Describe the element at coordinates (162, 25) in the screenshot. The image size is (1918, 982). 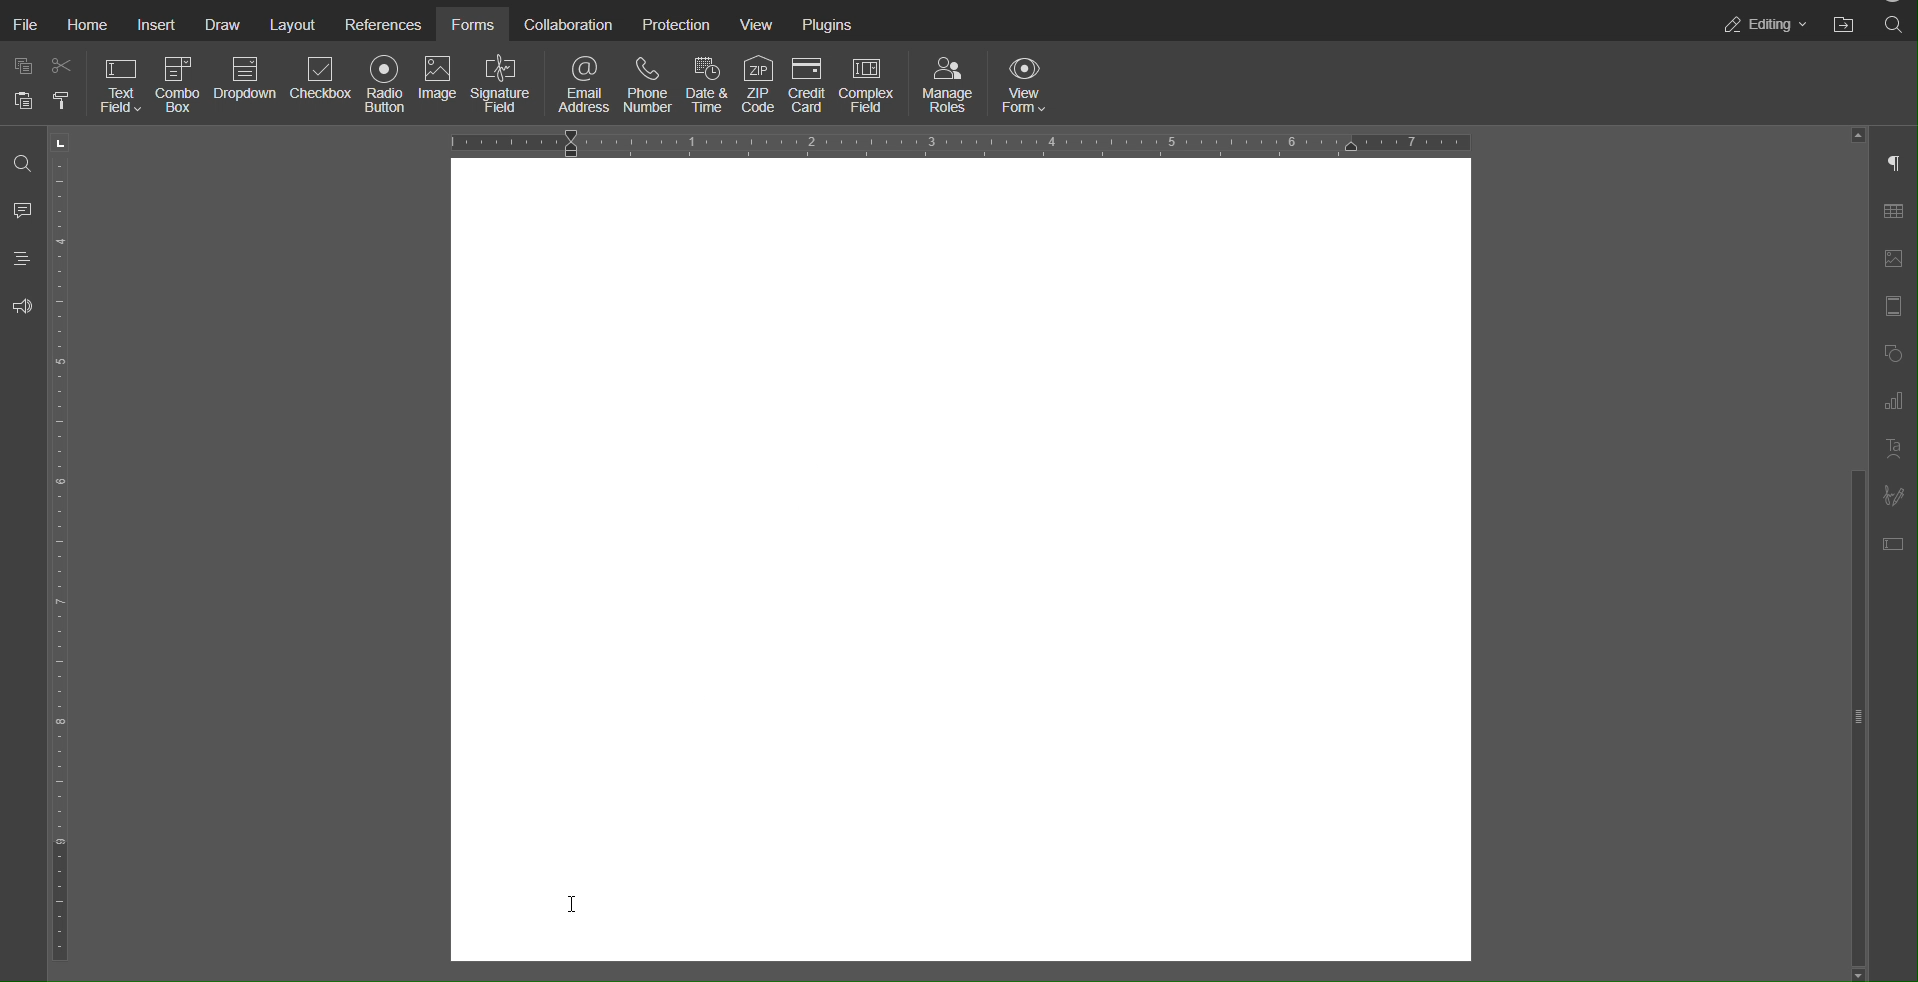
I see `Insert` at that location.